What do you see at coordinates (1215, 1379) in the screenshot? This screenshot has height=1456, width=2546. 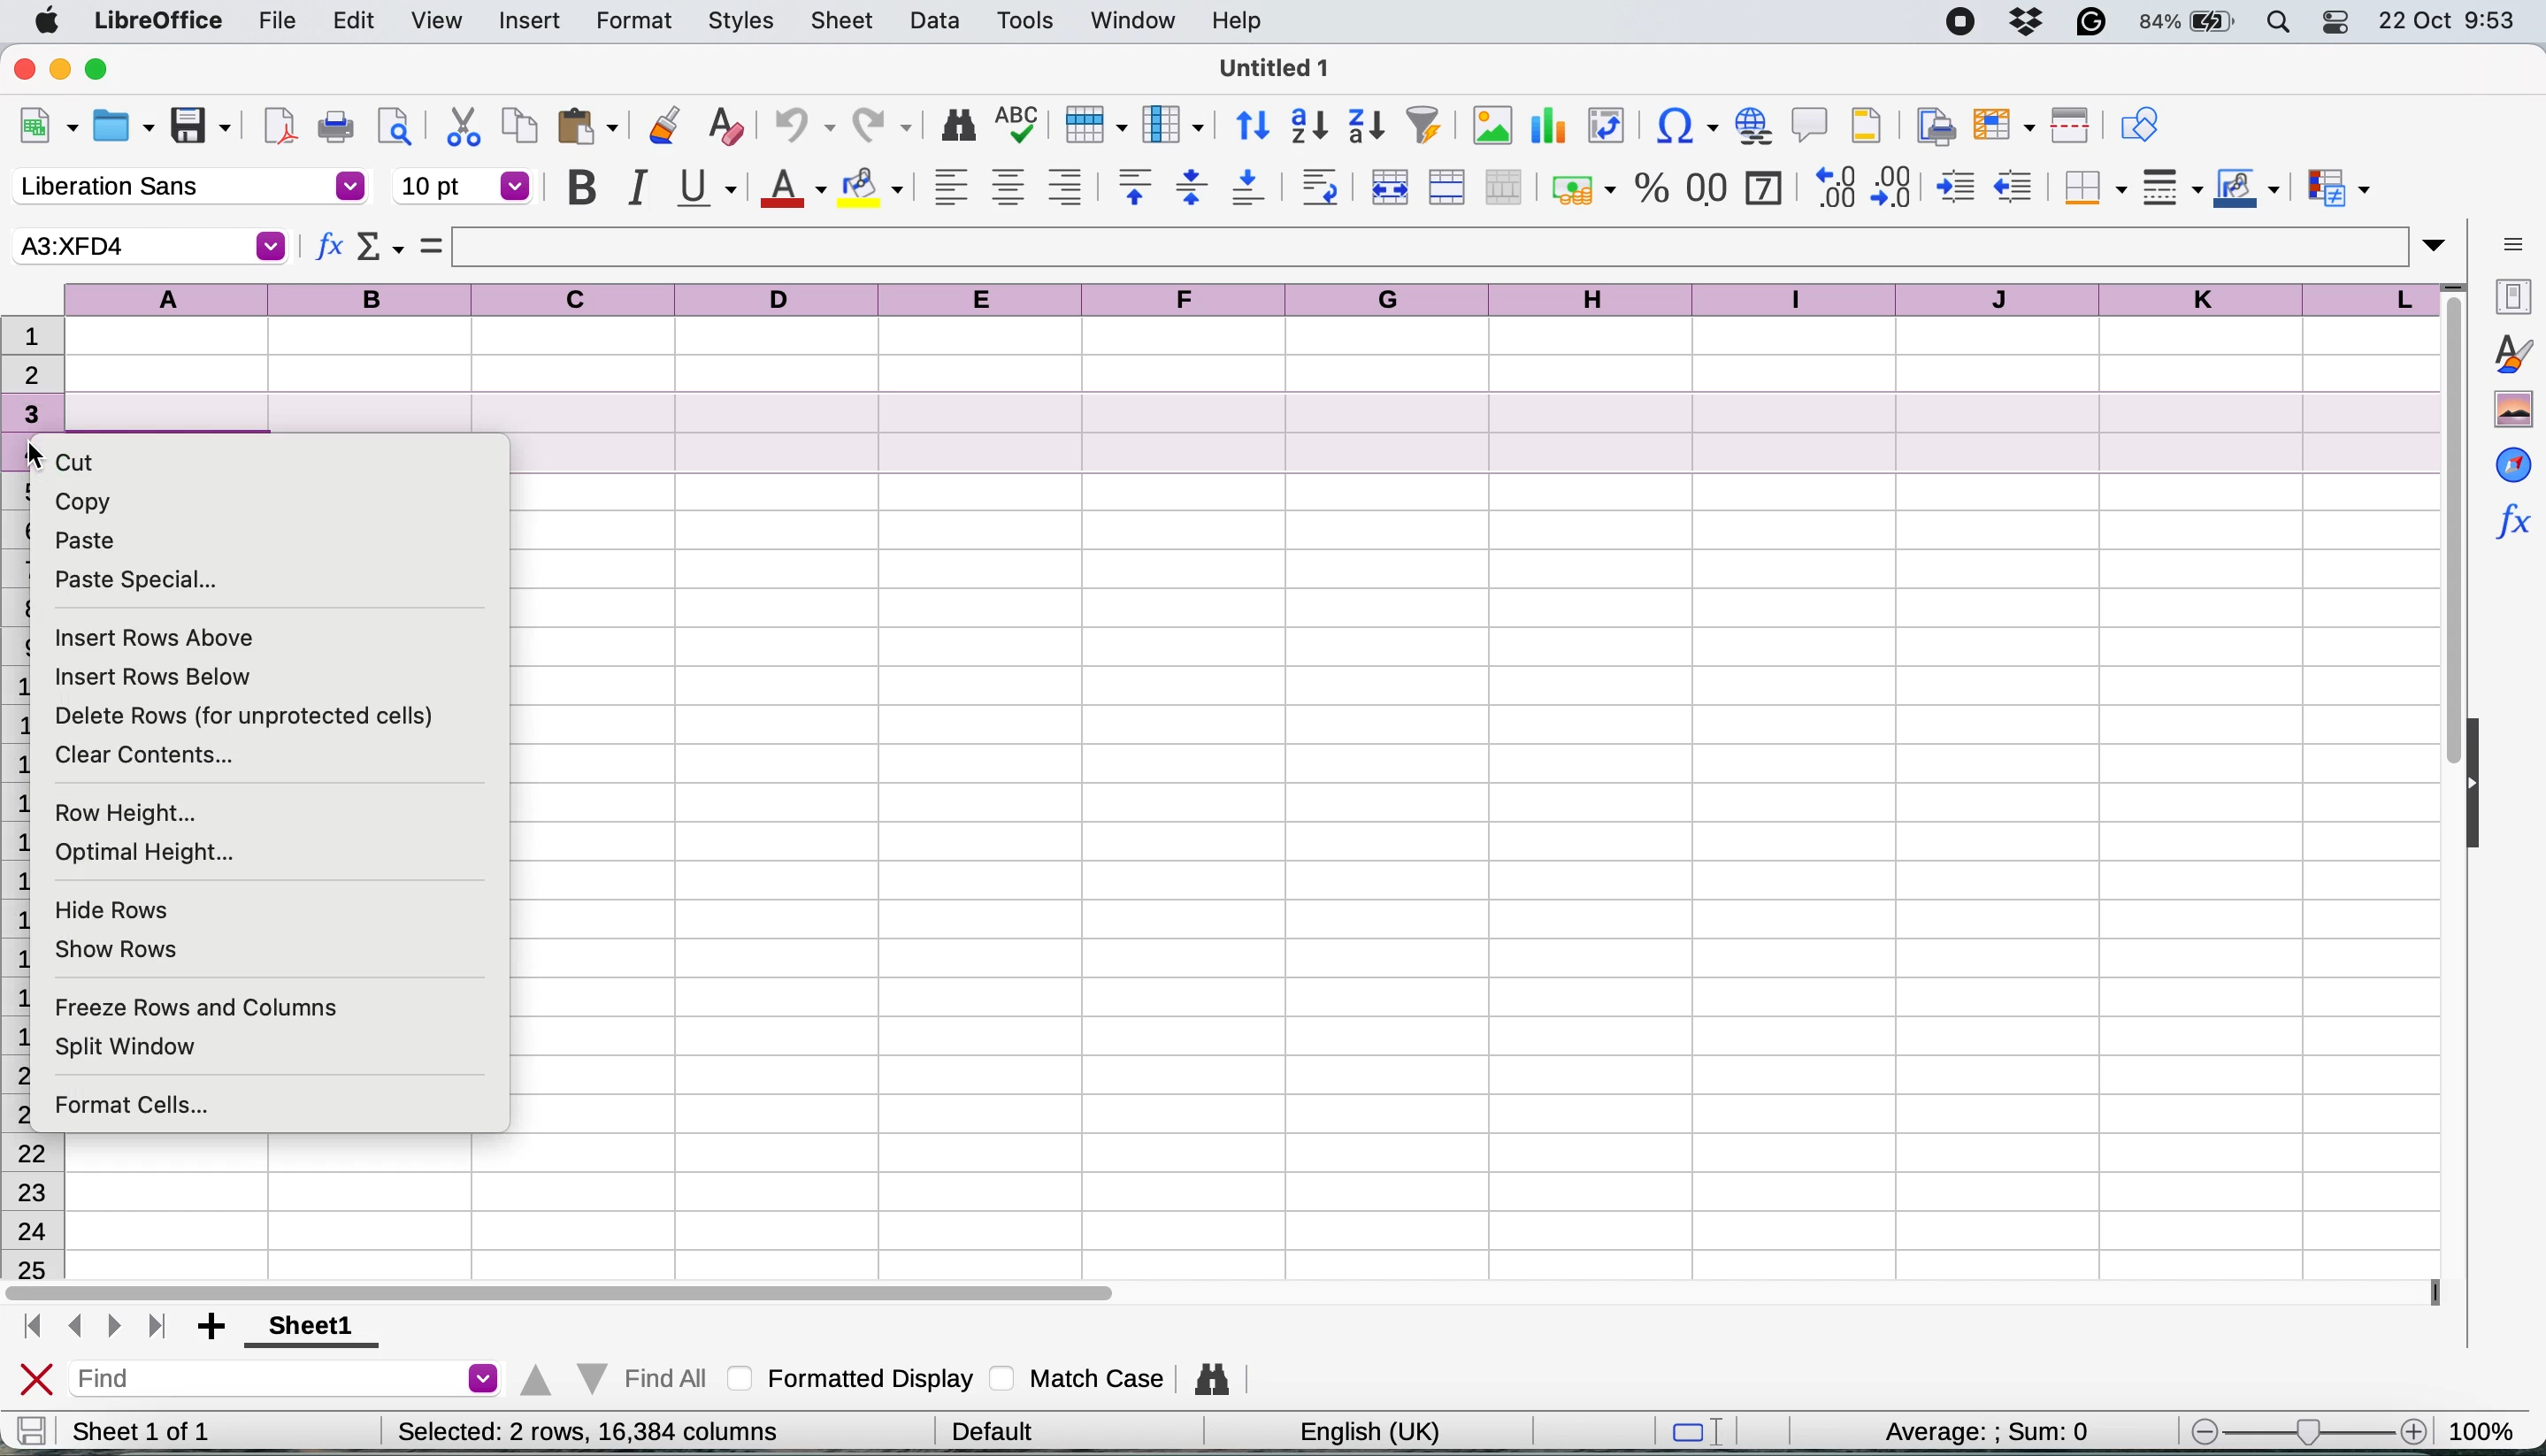 I see `find and replace` at bounding box center [1215, 1379].